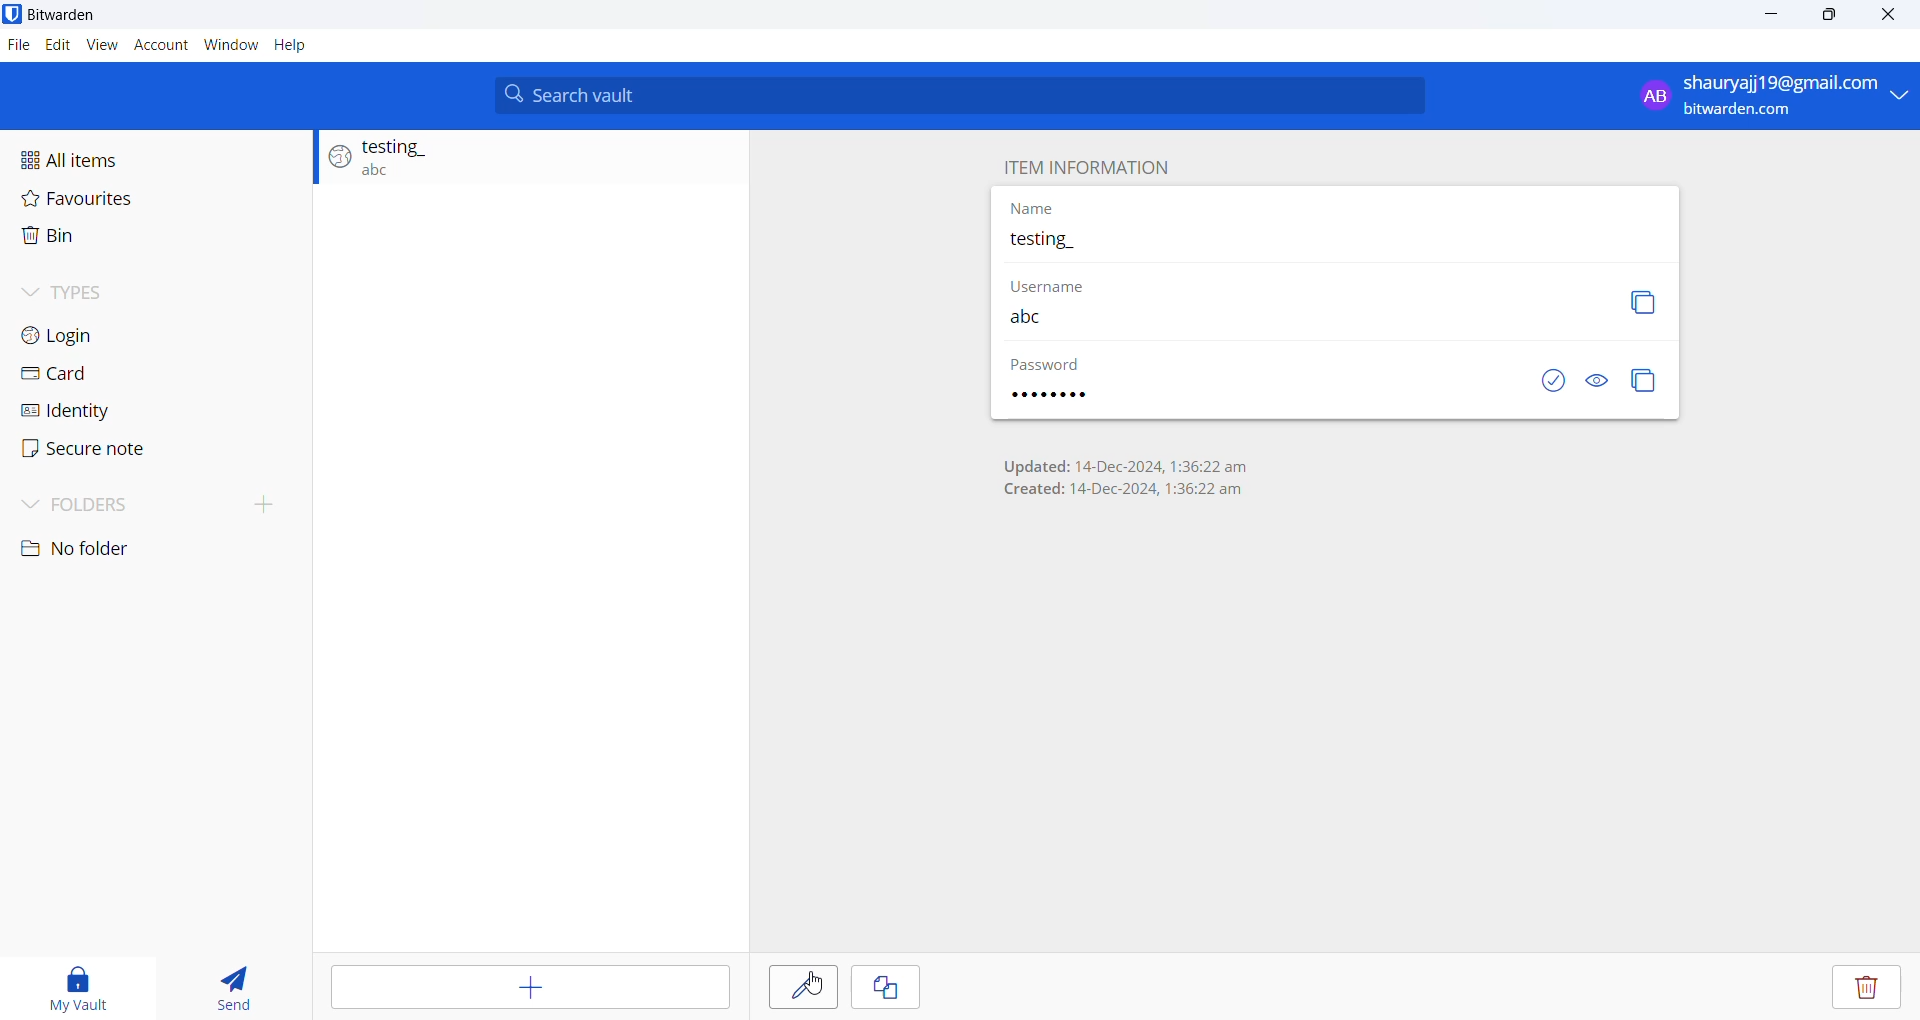  I want to click on Item information heading, so click(1091, 167).